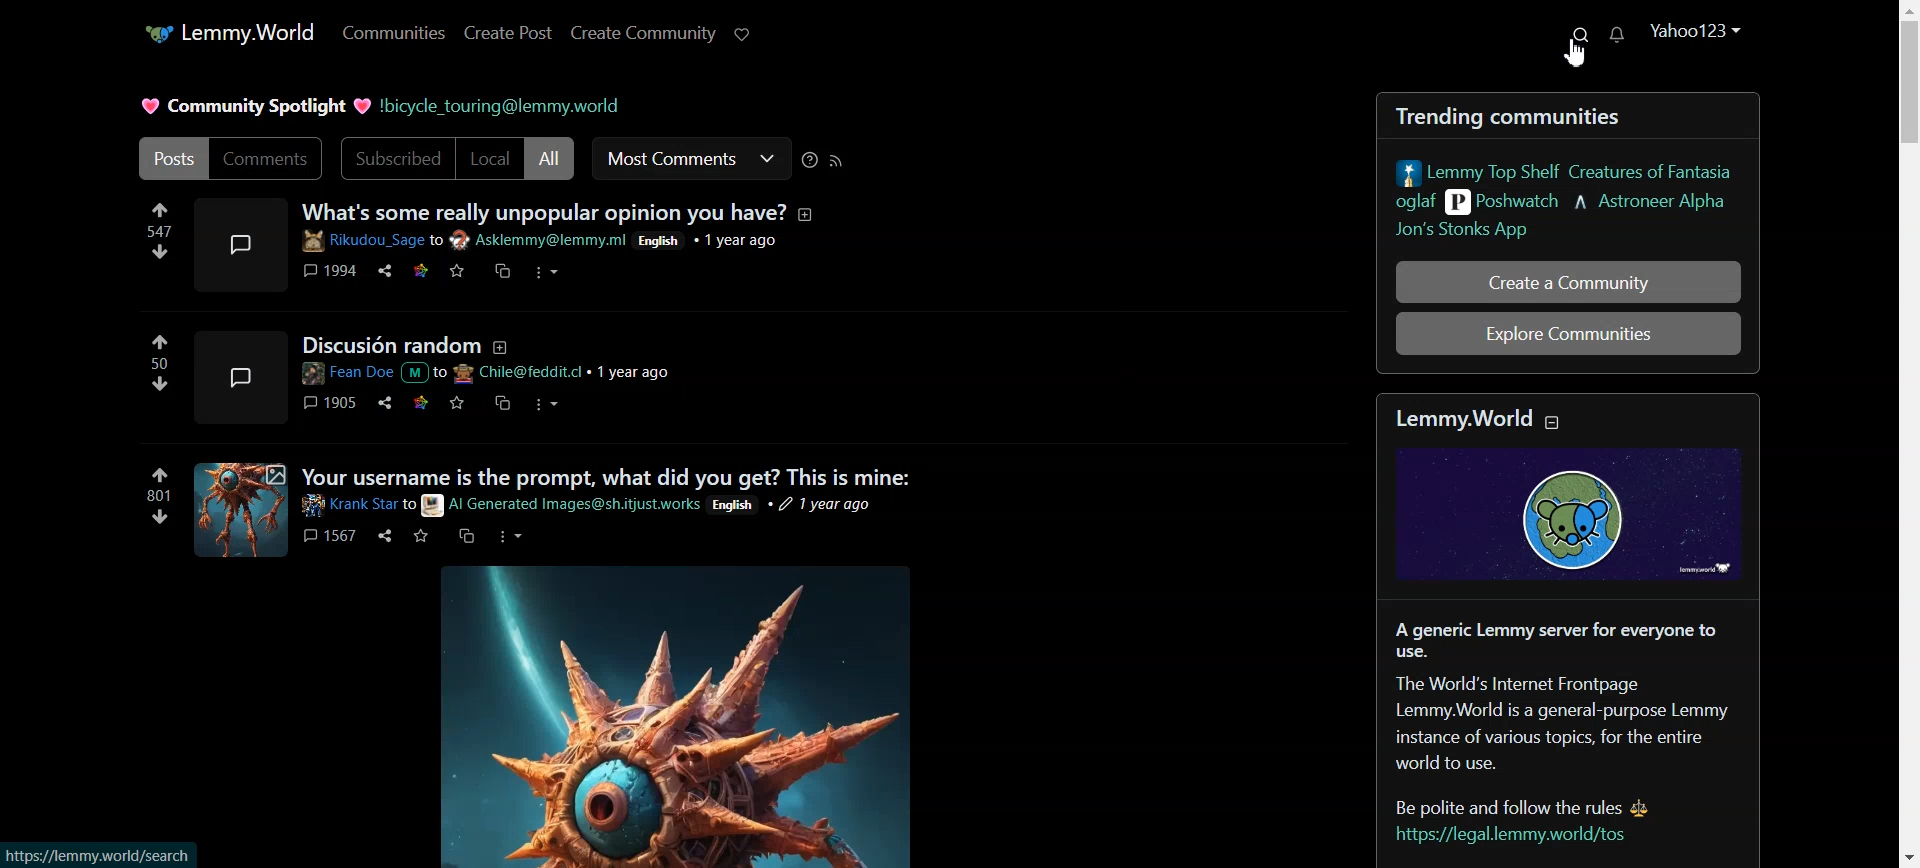 This screenshot has width=1920, height=868. I want to click on 1994, so click(332, 270).